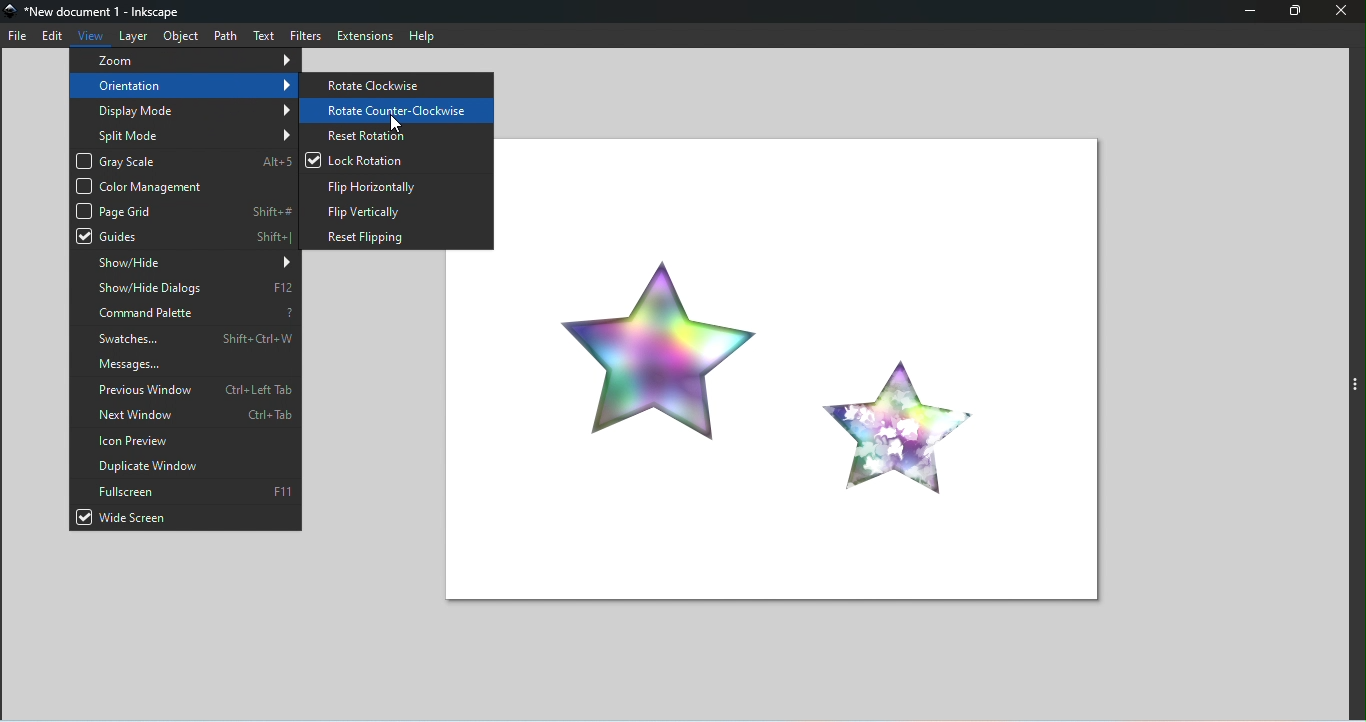  Describe the element at coordinates (1342, 14) in the screenshot. I see `Close` at that location.